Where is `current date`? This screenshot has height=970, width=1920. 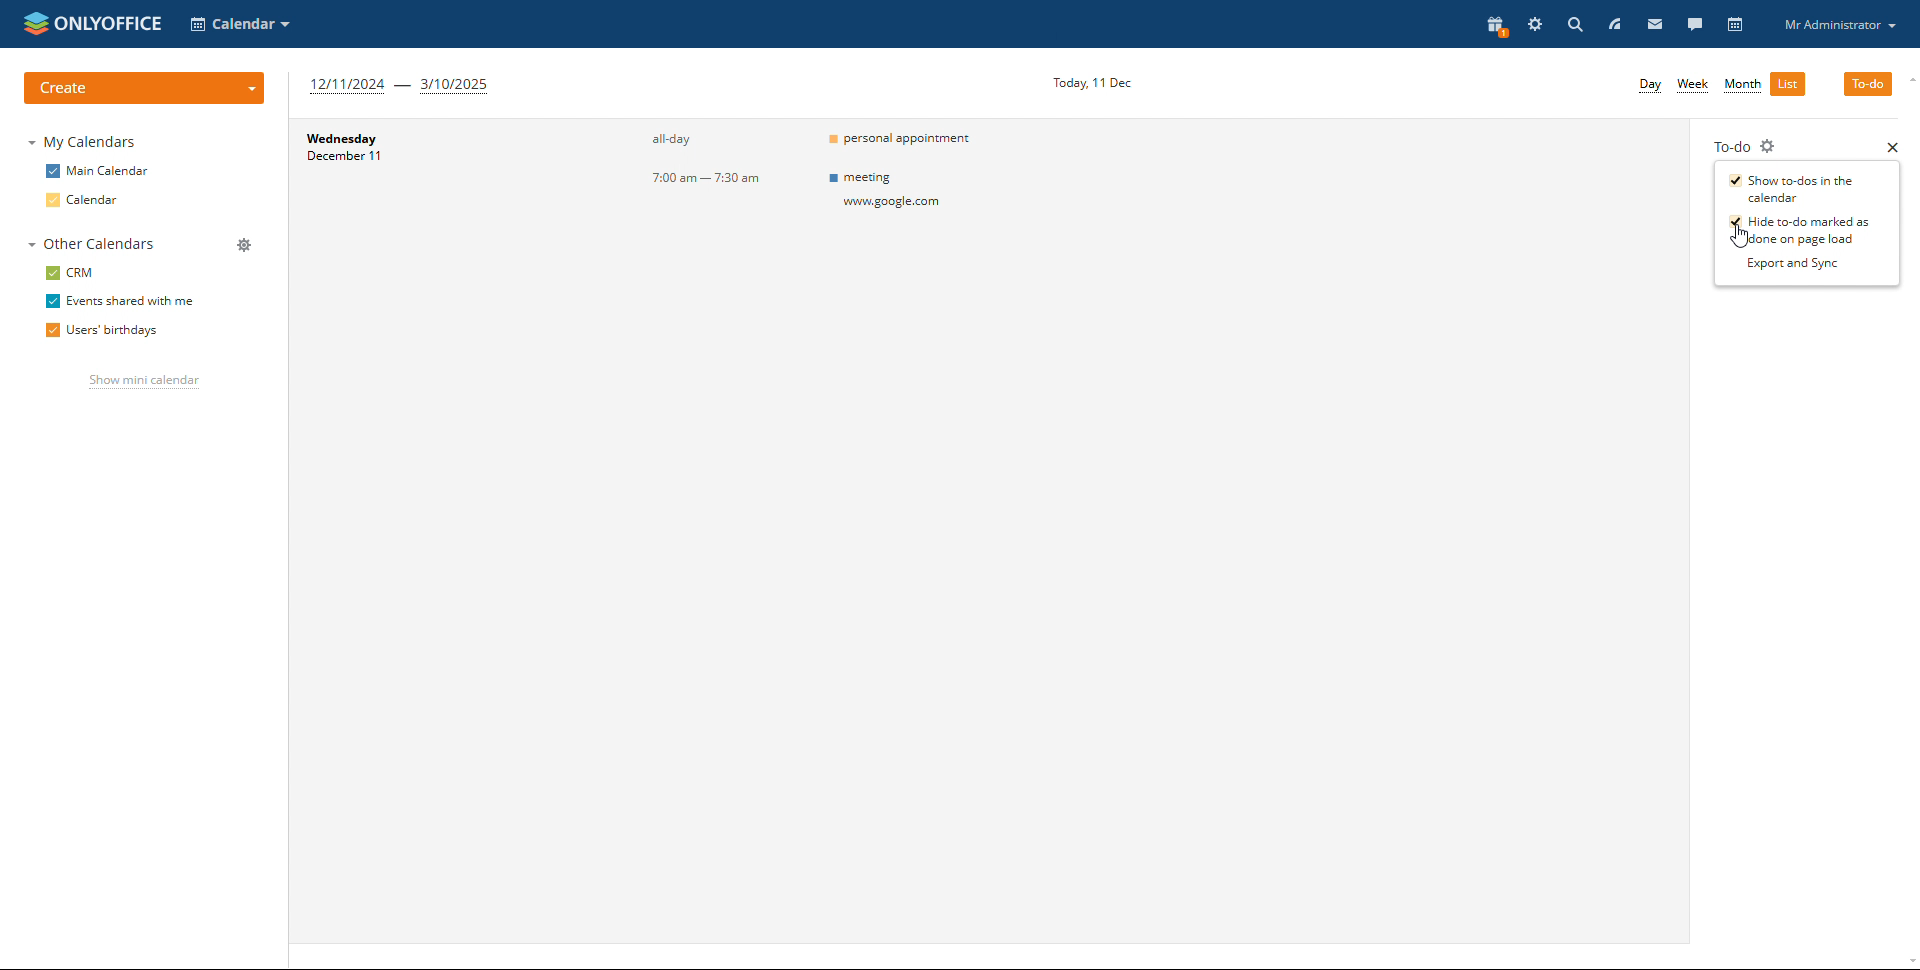
current date is located at coordinates (1093, 82).